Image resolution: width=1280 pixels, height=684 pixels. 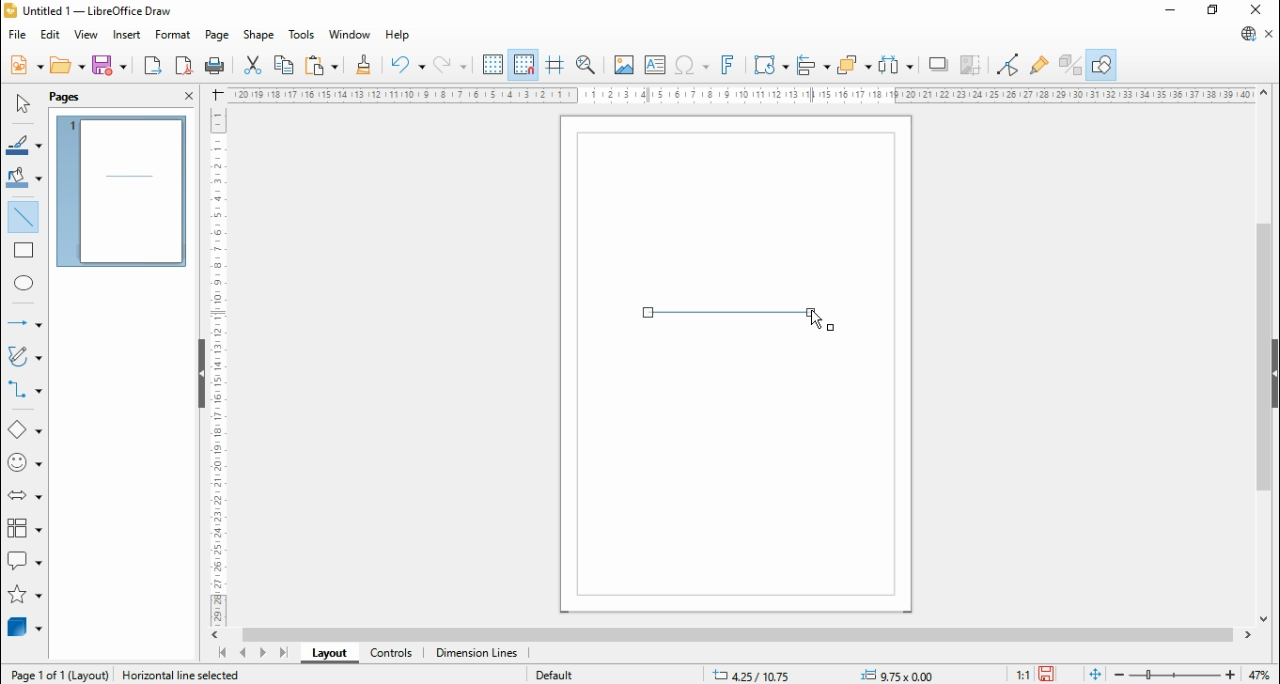 I want to click on new line, so click(x=732, y=312).